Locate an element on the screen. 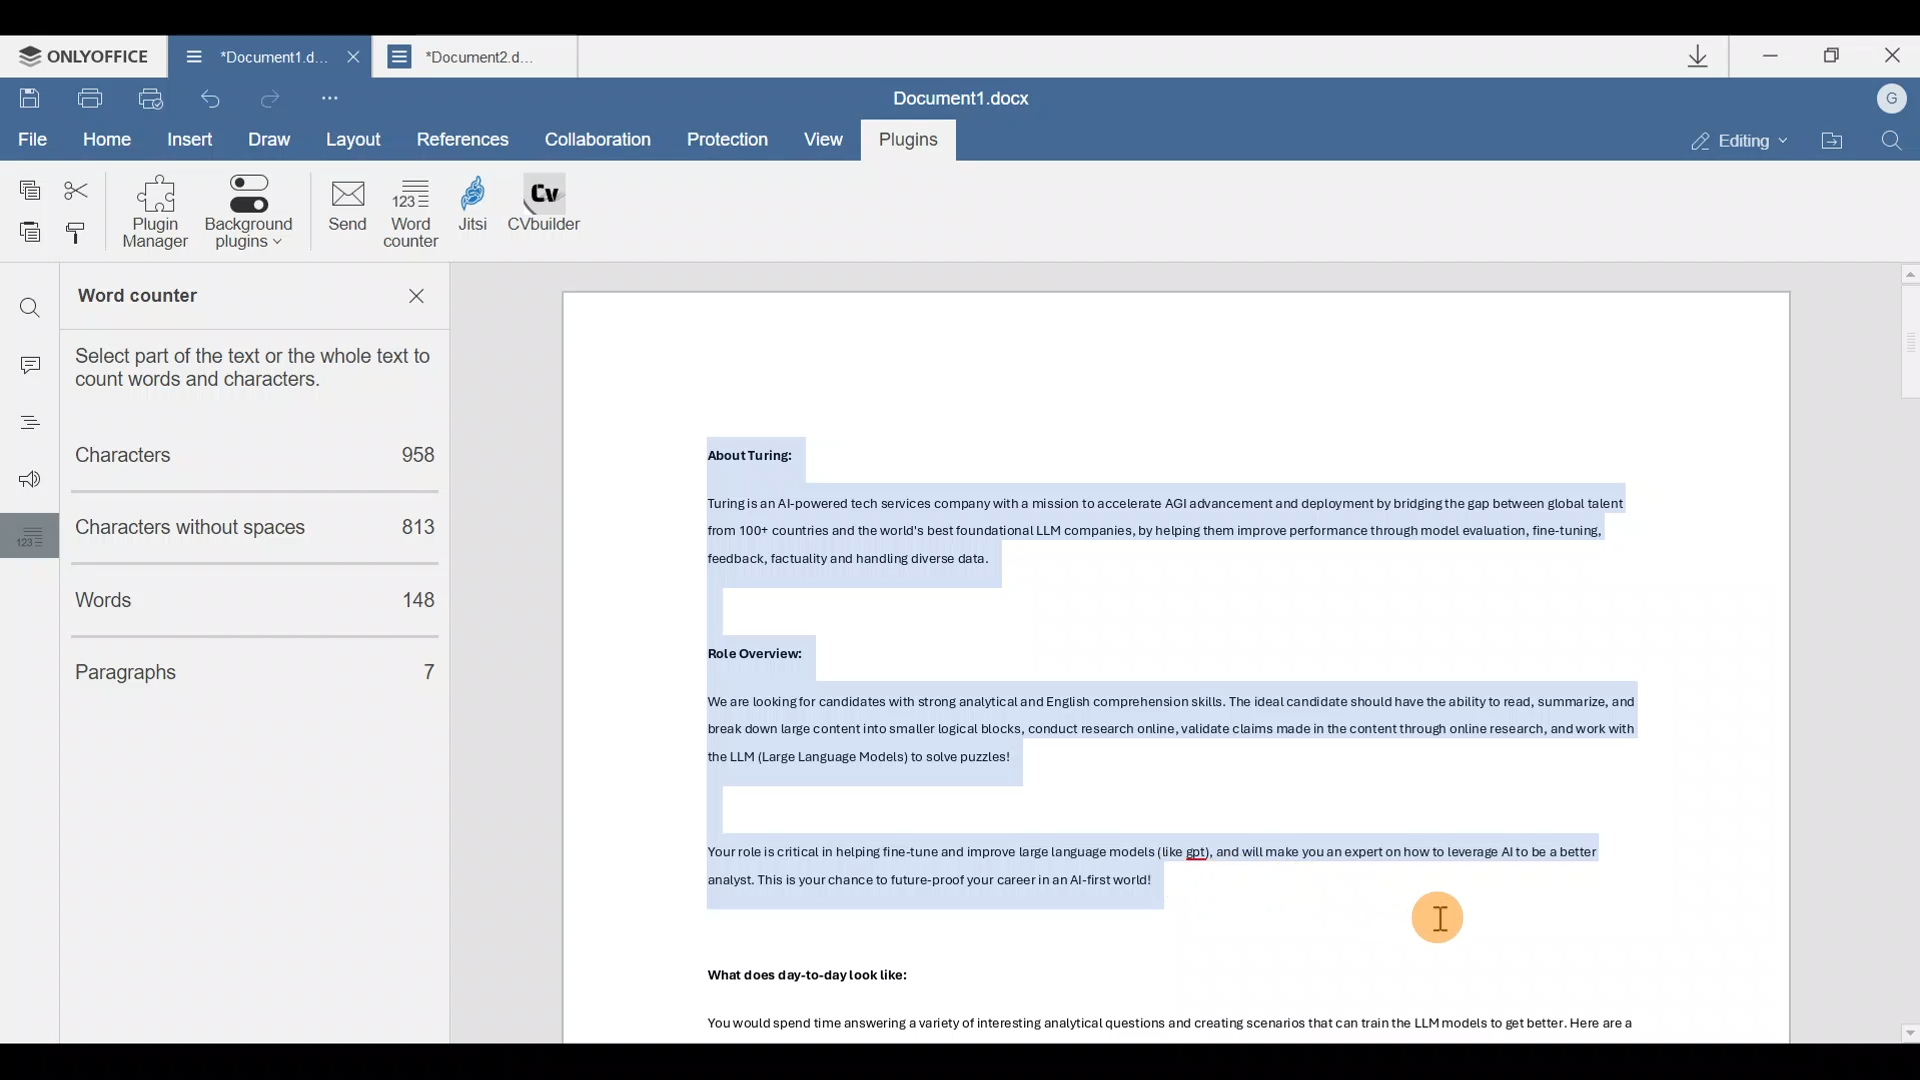 The width and height of the screenshot is (1920, 1080). input is located at coordinates (28, 359).